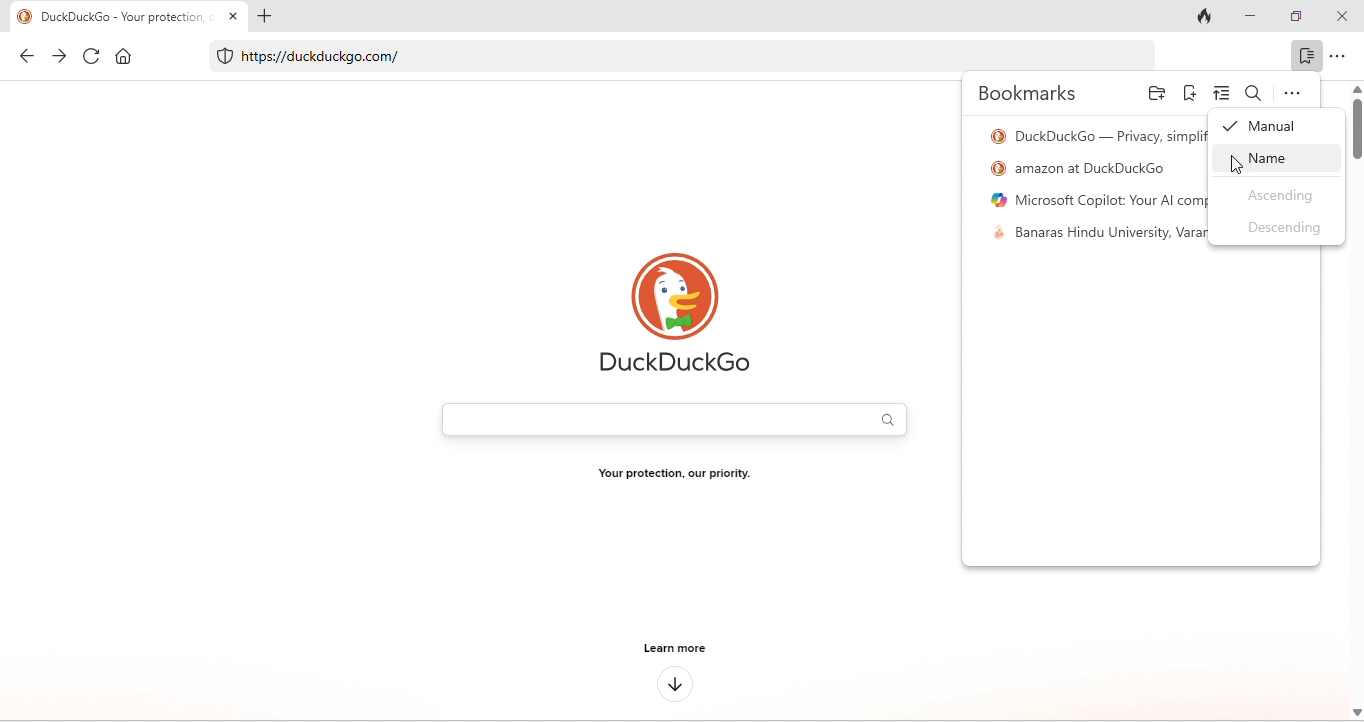 Image resolution: width=1364 pixels, height=722 pixels. What do you see at coordinates (1224, 91) in the screenshot?
I see `sort bookmark` at bounding box center [1224, 91].